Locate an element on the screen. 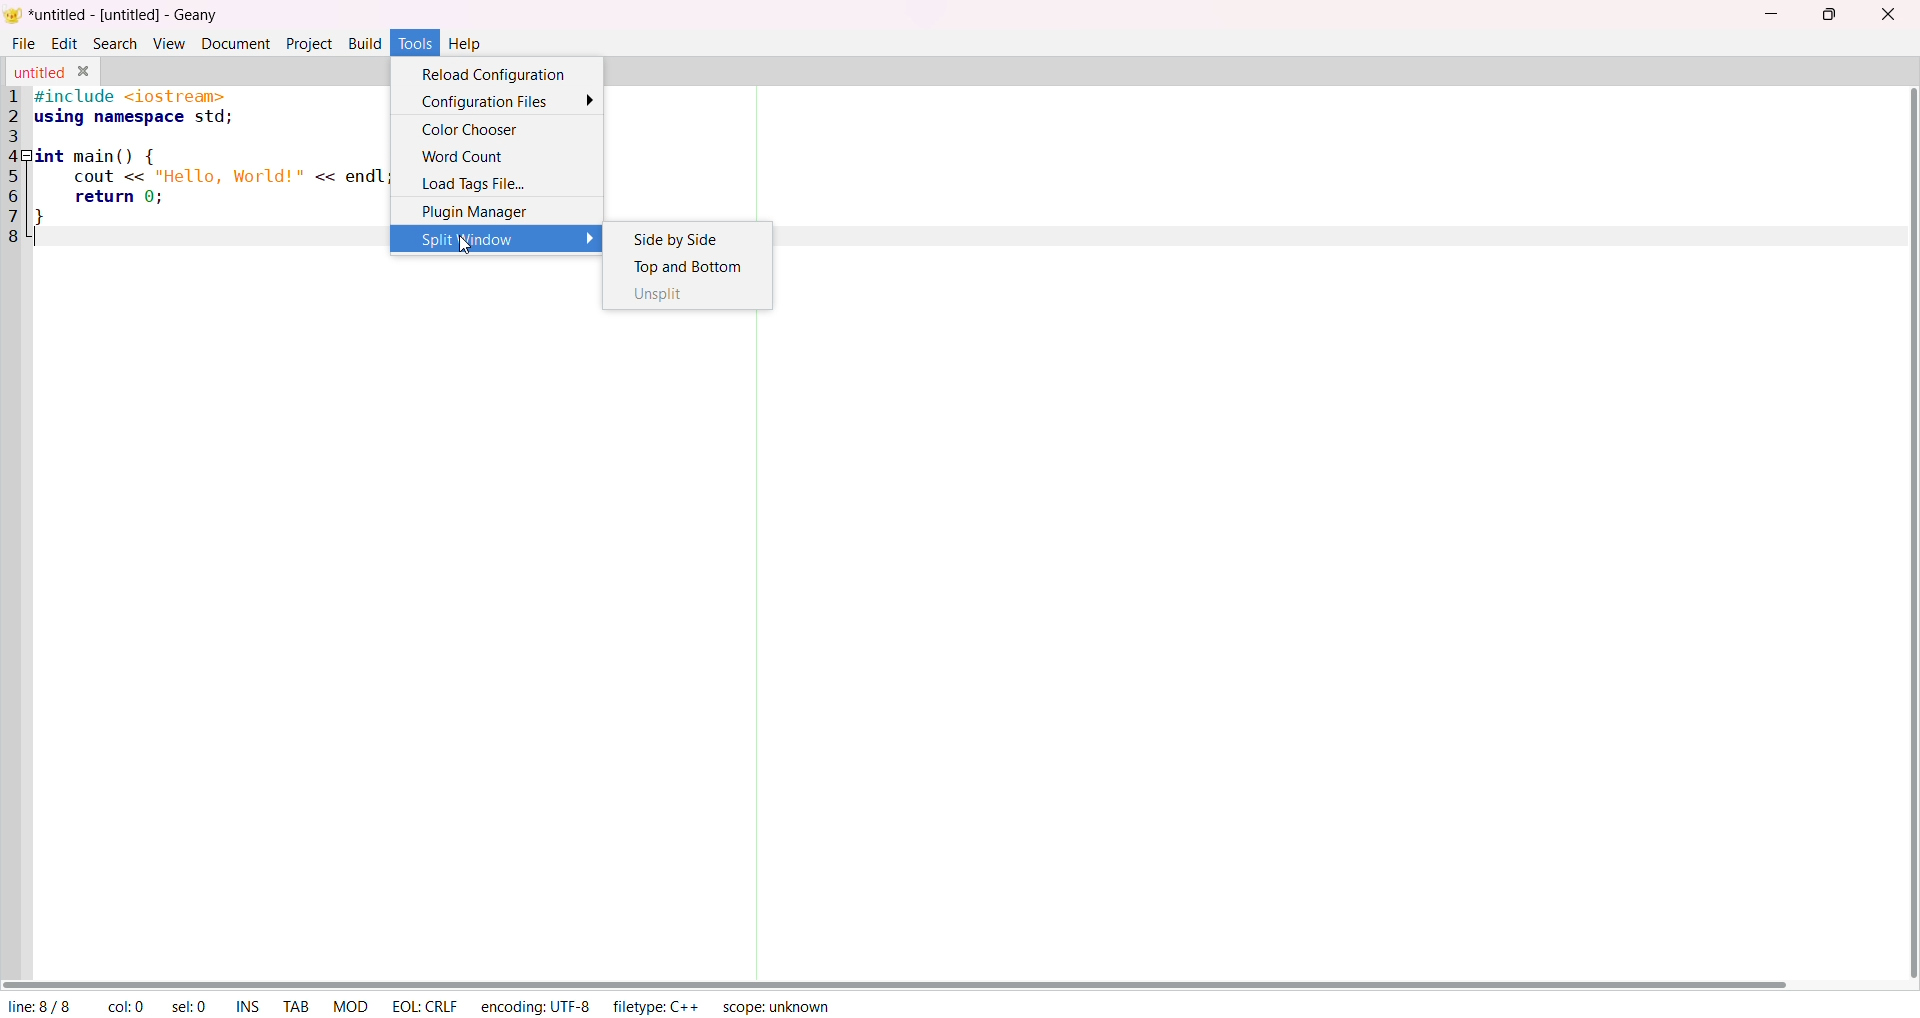 The height and width of the screenshot is (1018, 1920). logo is located at coordinates (15, 14).